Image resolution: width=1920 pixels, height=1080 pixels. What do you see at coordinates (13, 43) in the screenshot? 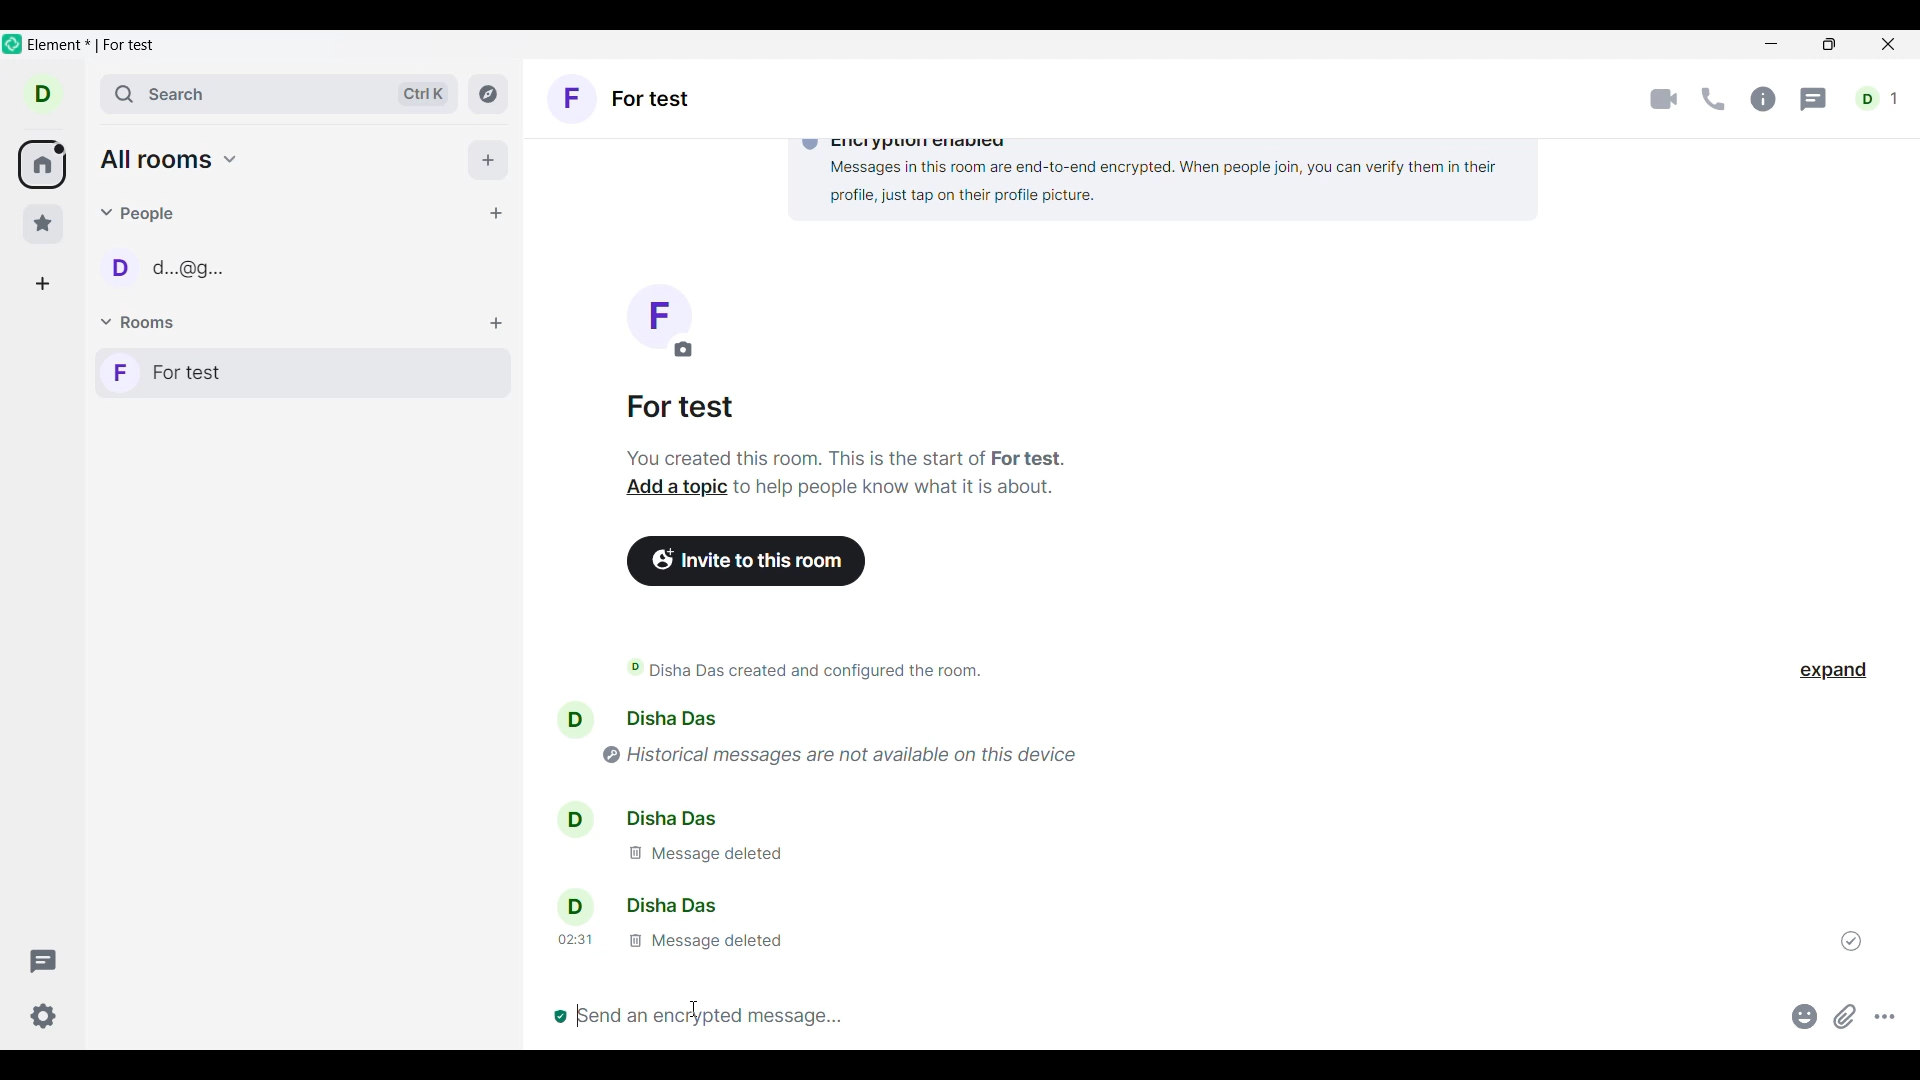
I see `Software logo` at bounding box center [13, 43].